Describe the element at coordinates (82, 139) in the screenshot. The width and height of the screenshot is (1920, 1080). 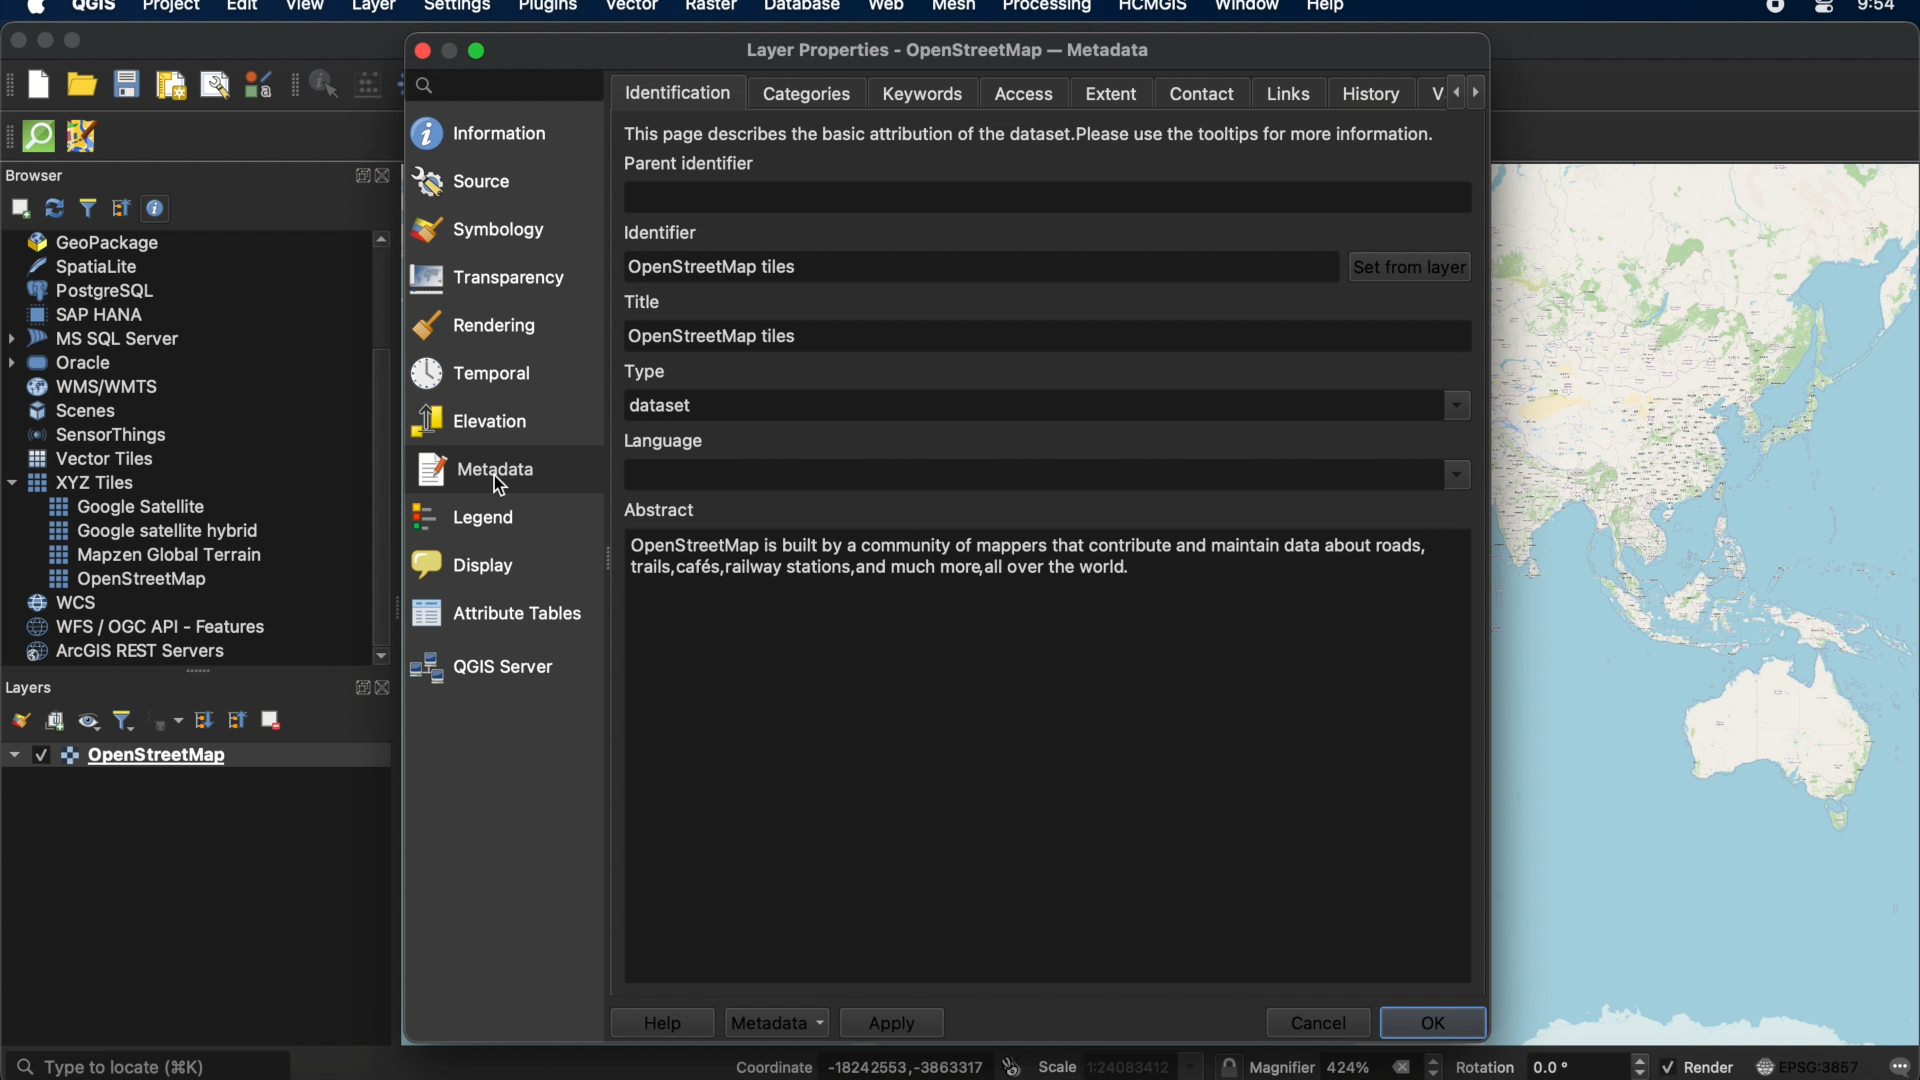
I see `JOSM remote` at that location.